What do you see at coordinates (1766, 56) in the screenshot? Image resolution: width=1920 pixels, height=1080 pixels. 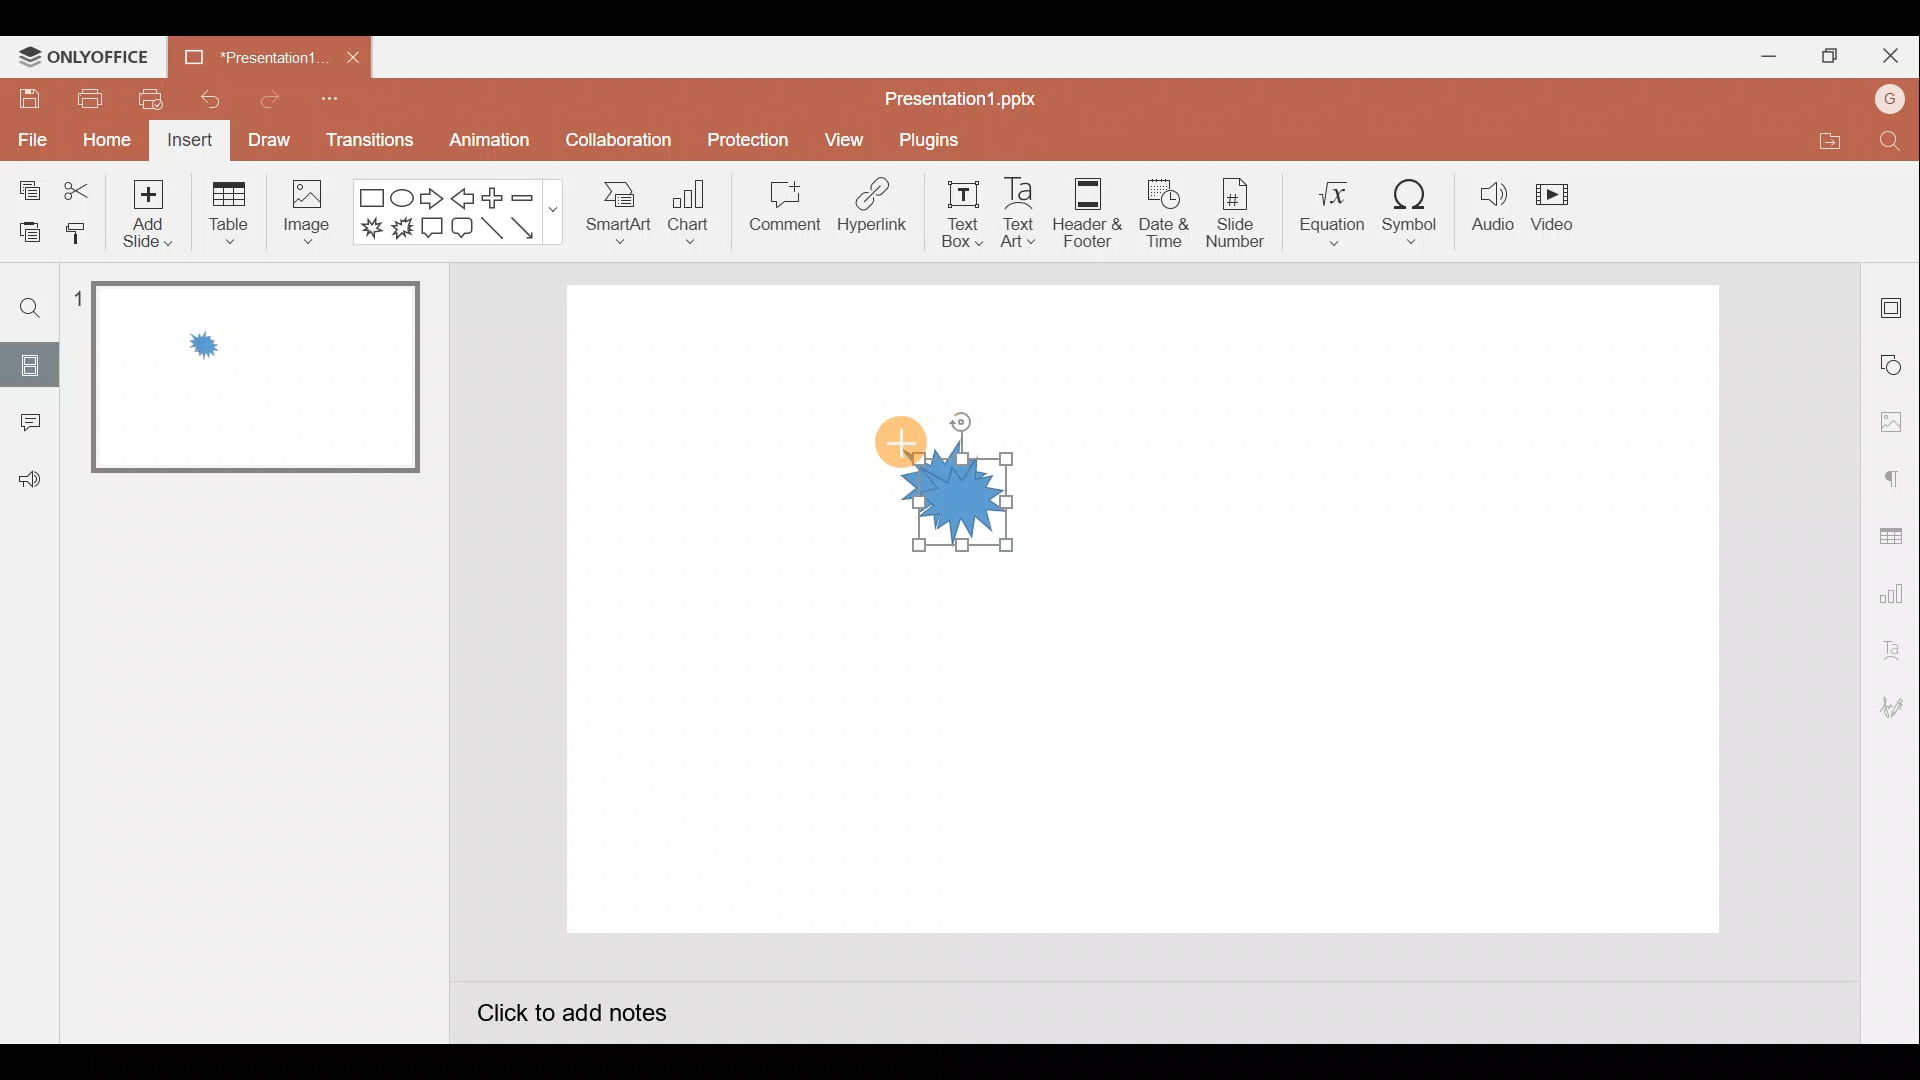 I see `Minimize` at bounding box center [1766, 56].